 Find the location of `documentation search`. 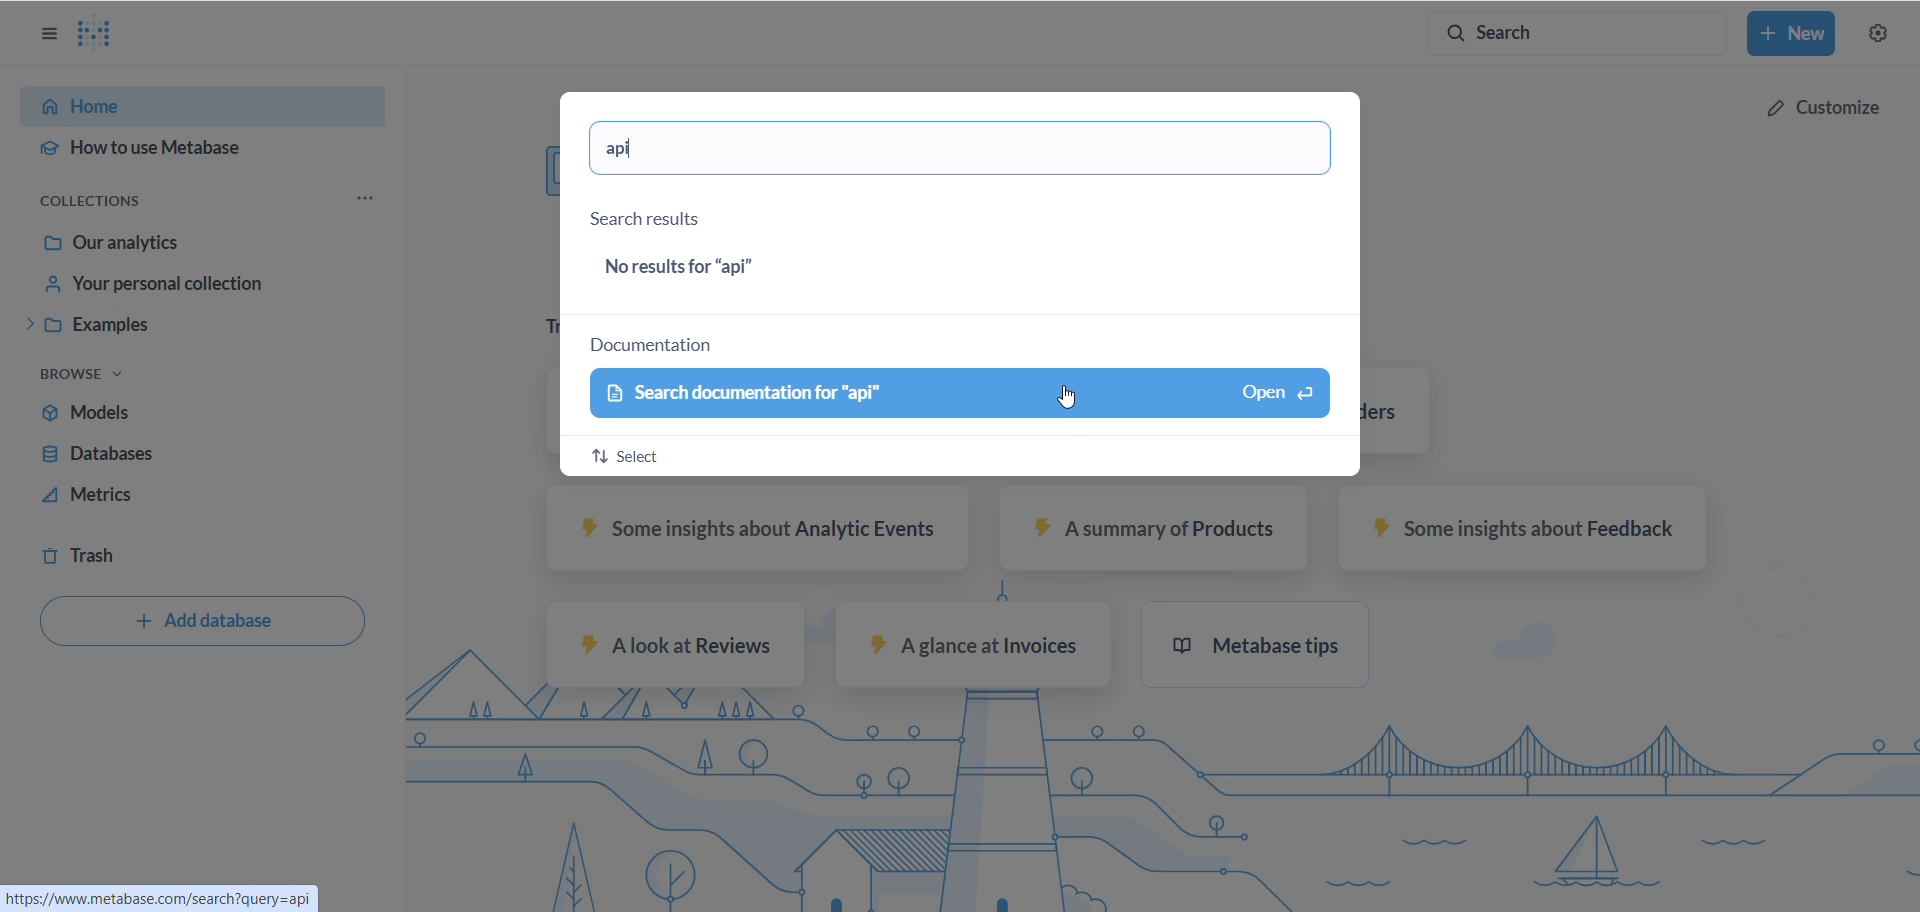

documentation search is located at coordinates (970, 397).